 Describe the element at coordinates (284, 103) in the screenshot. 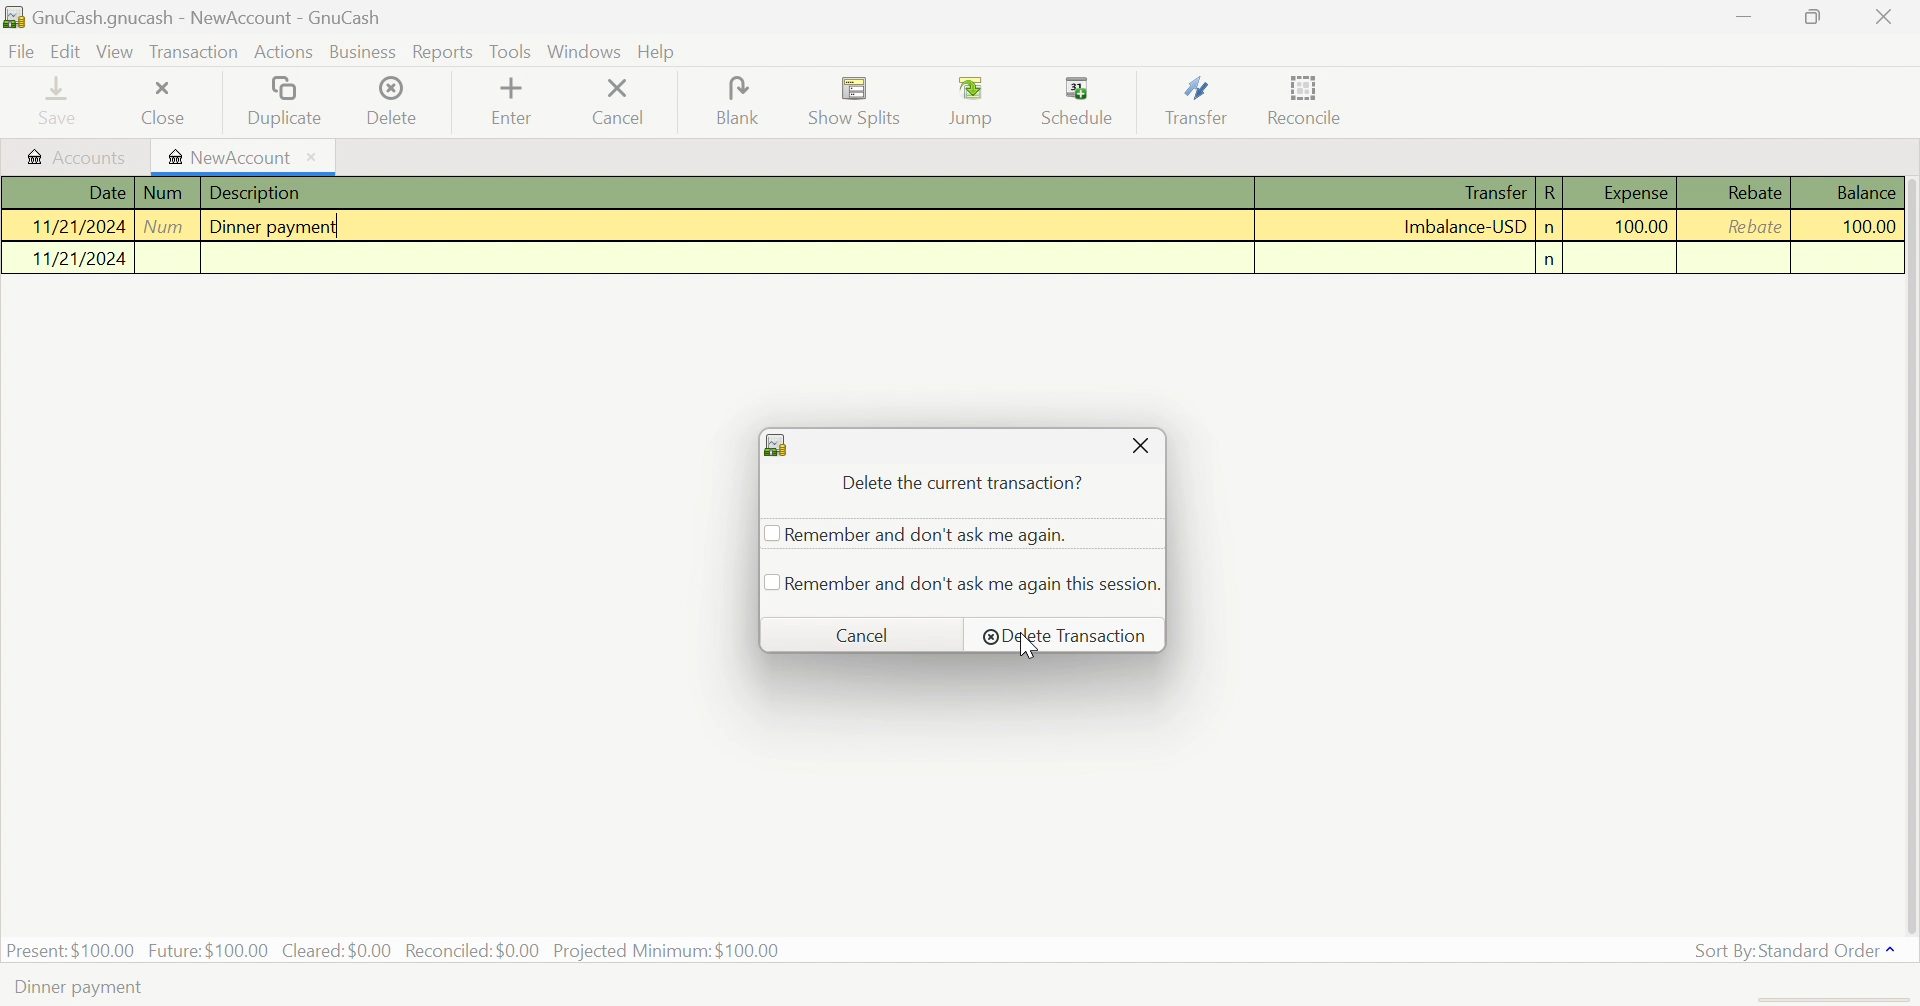

I see `Duplicate` at that location.